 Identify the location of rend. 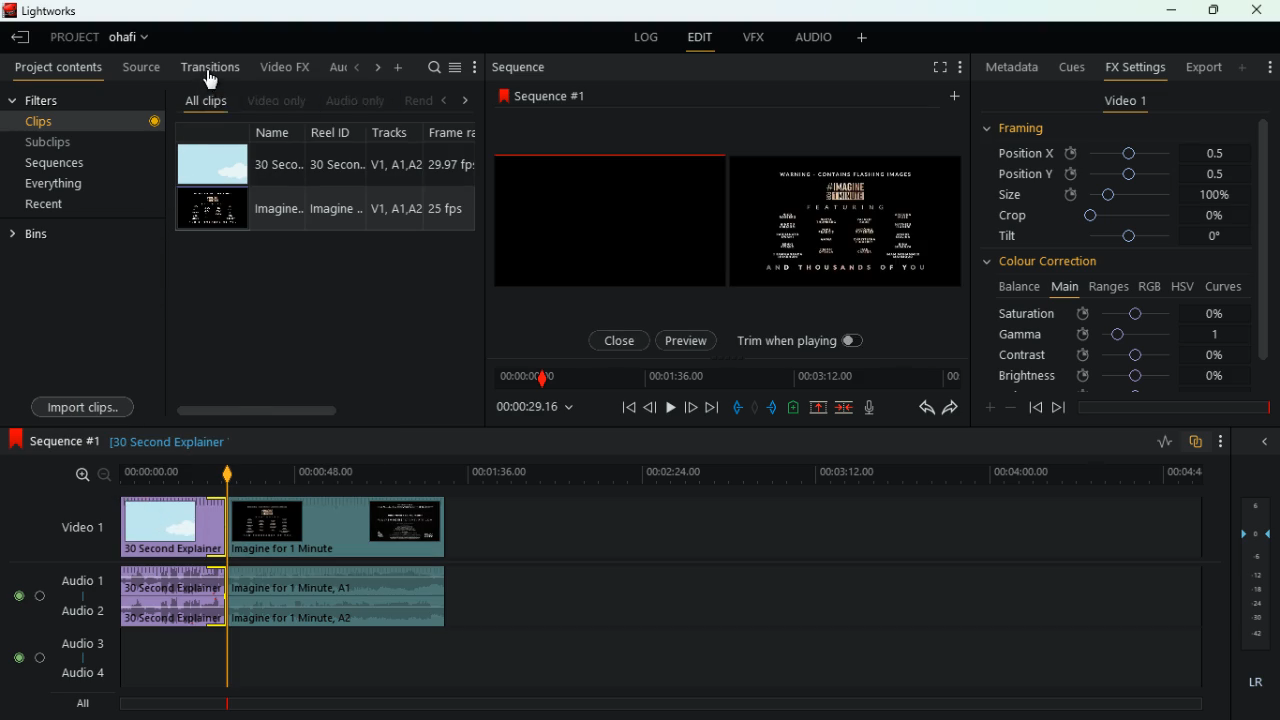
(418, 99).